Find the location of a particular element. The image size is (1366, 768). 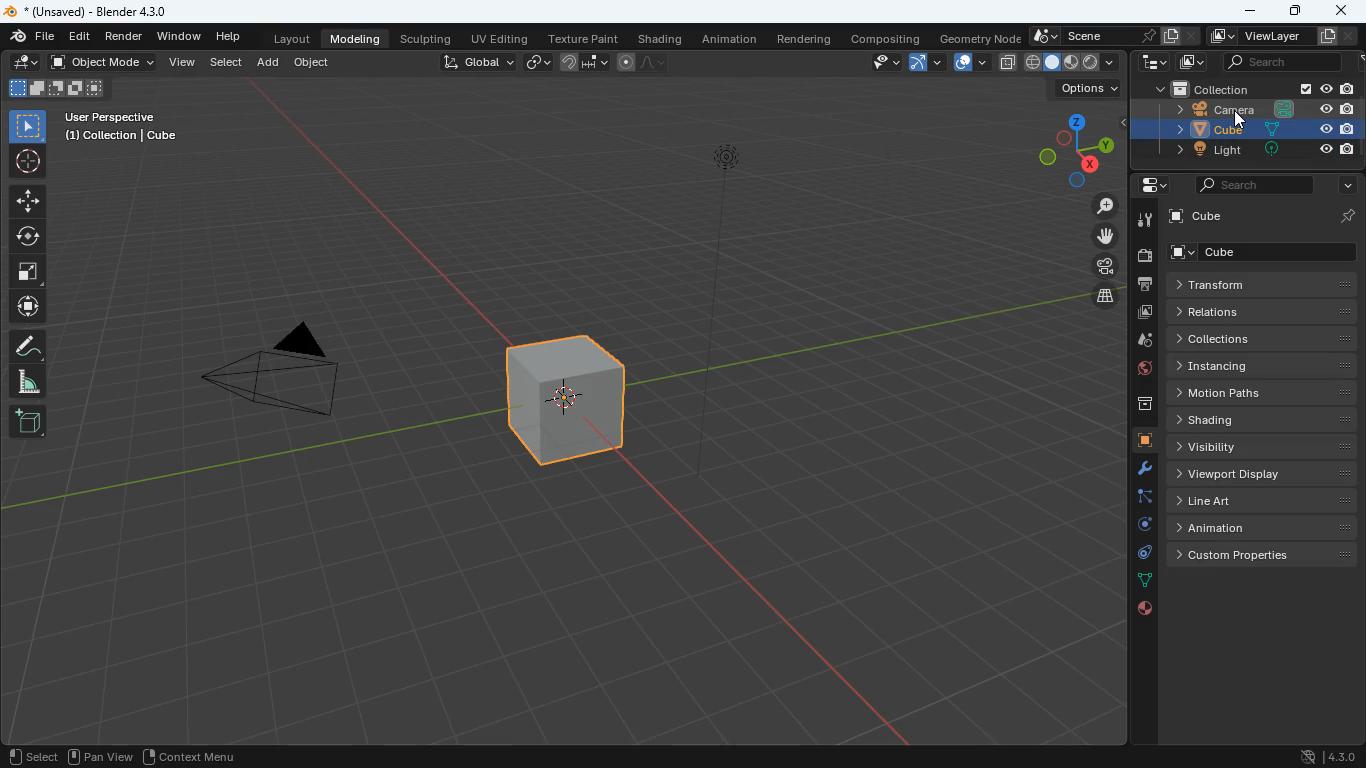

modeling is located at coordinates (355, 38).